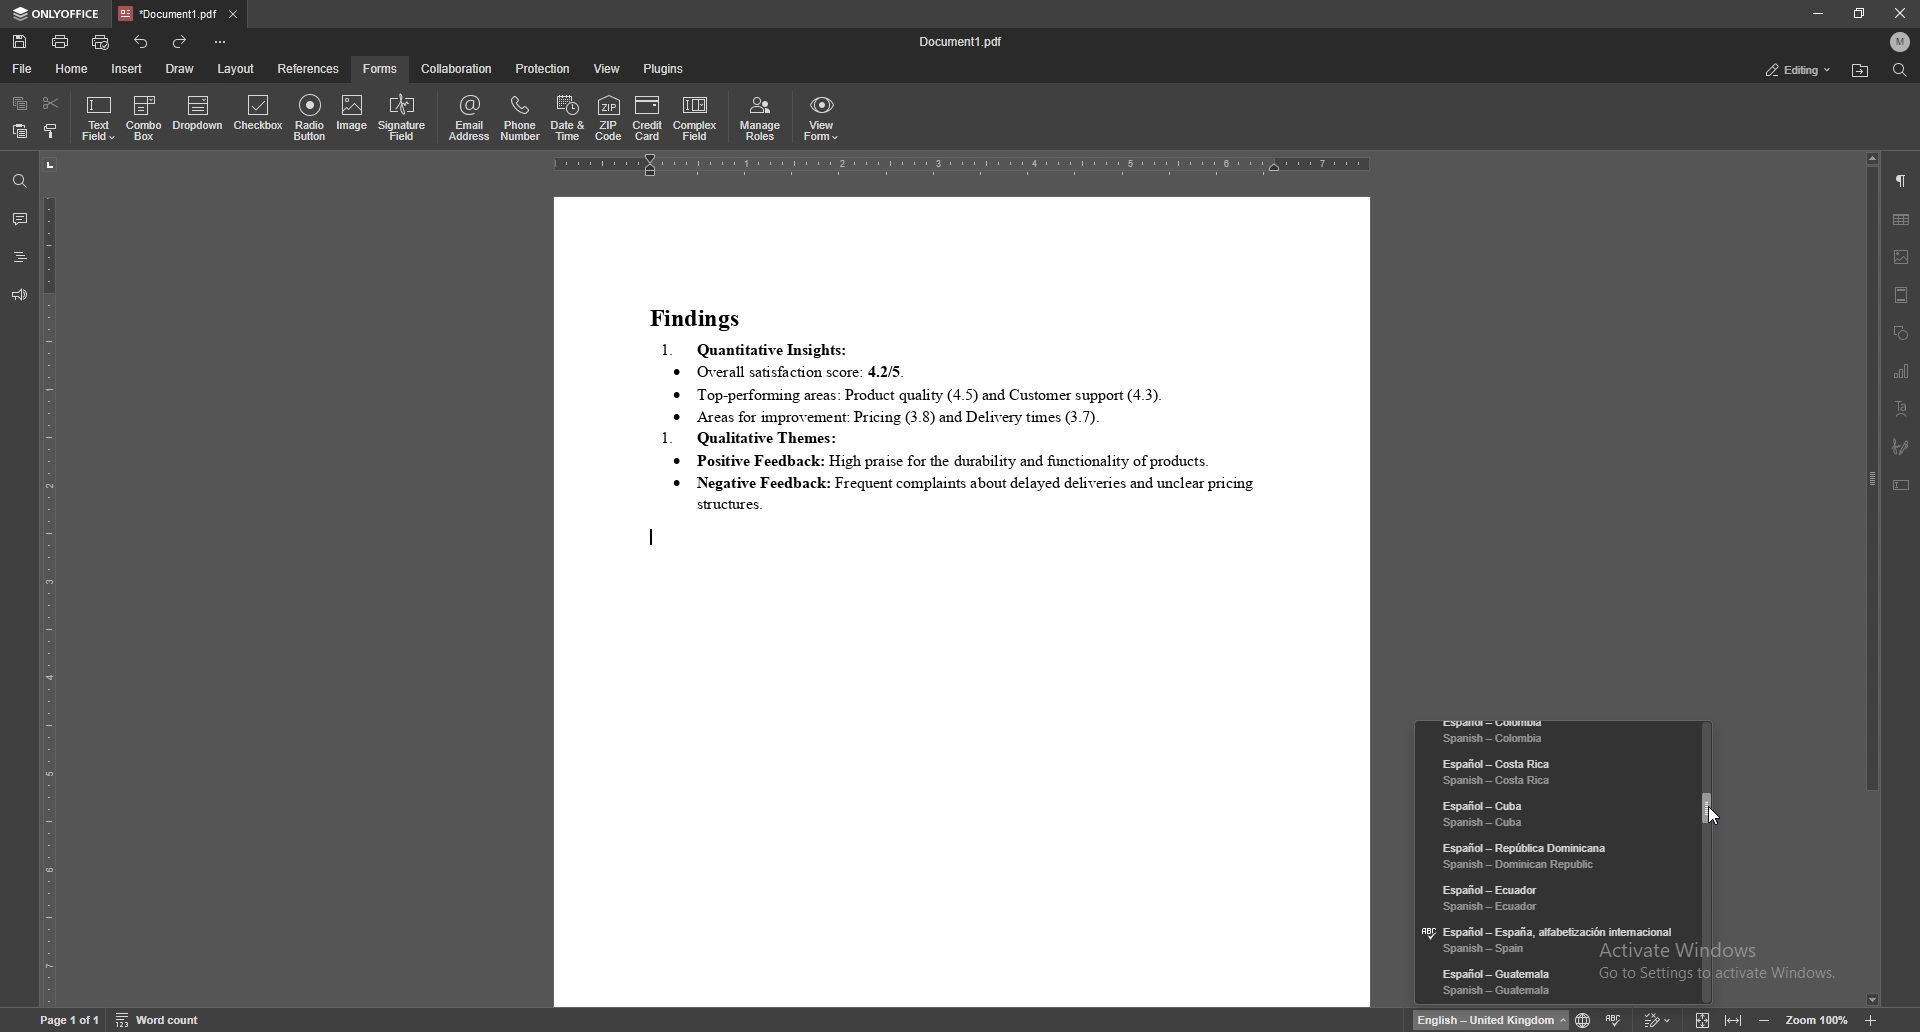 Image resolution: width=1920 pixels, height=1032 pixels. I want to click on vertical scale, so click(48, 582).